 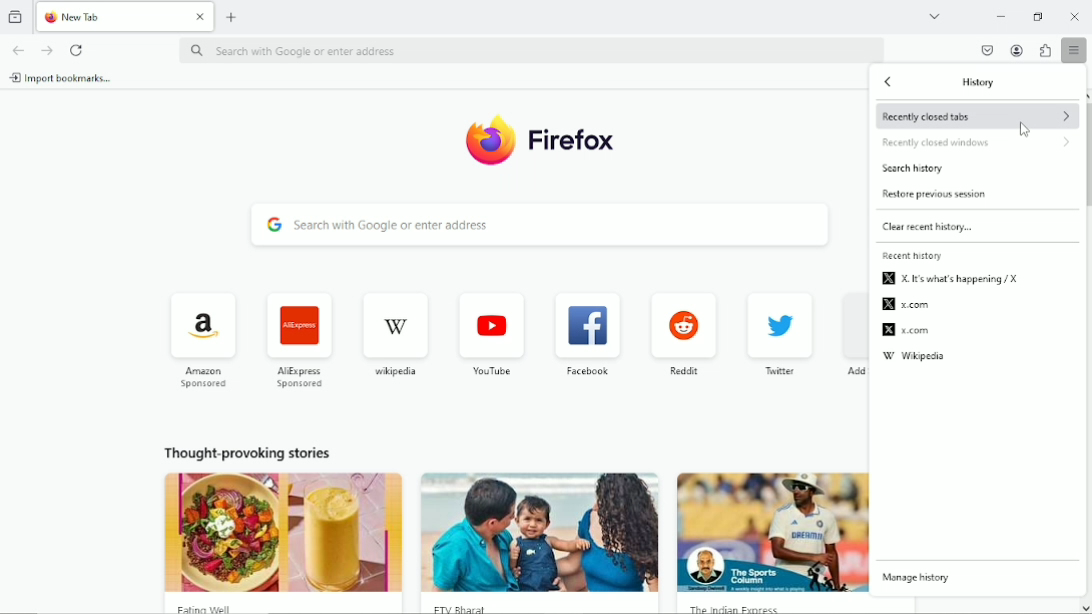 I want to click on reddit, so click(x=683, y=372).